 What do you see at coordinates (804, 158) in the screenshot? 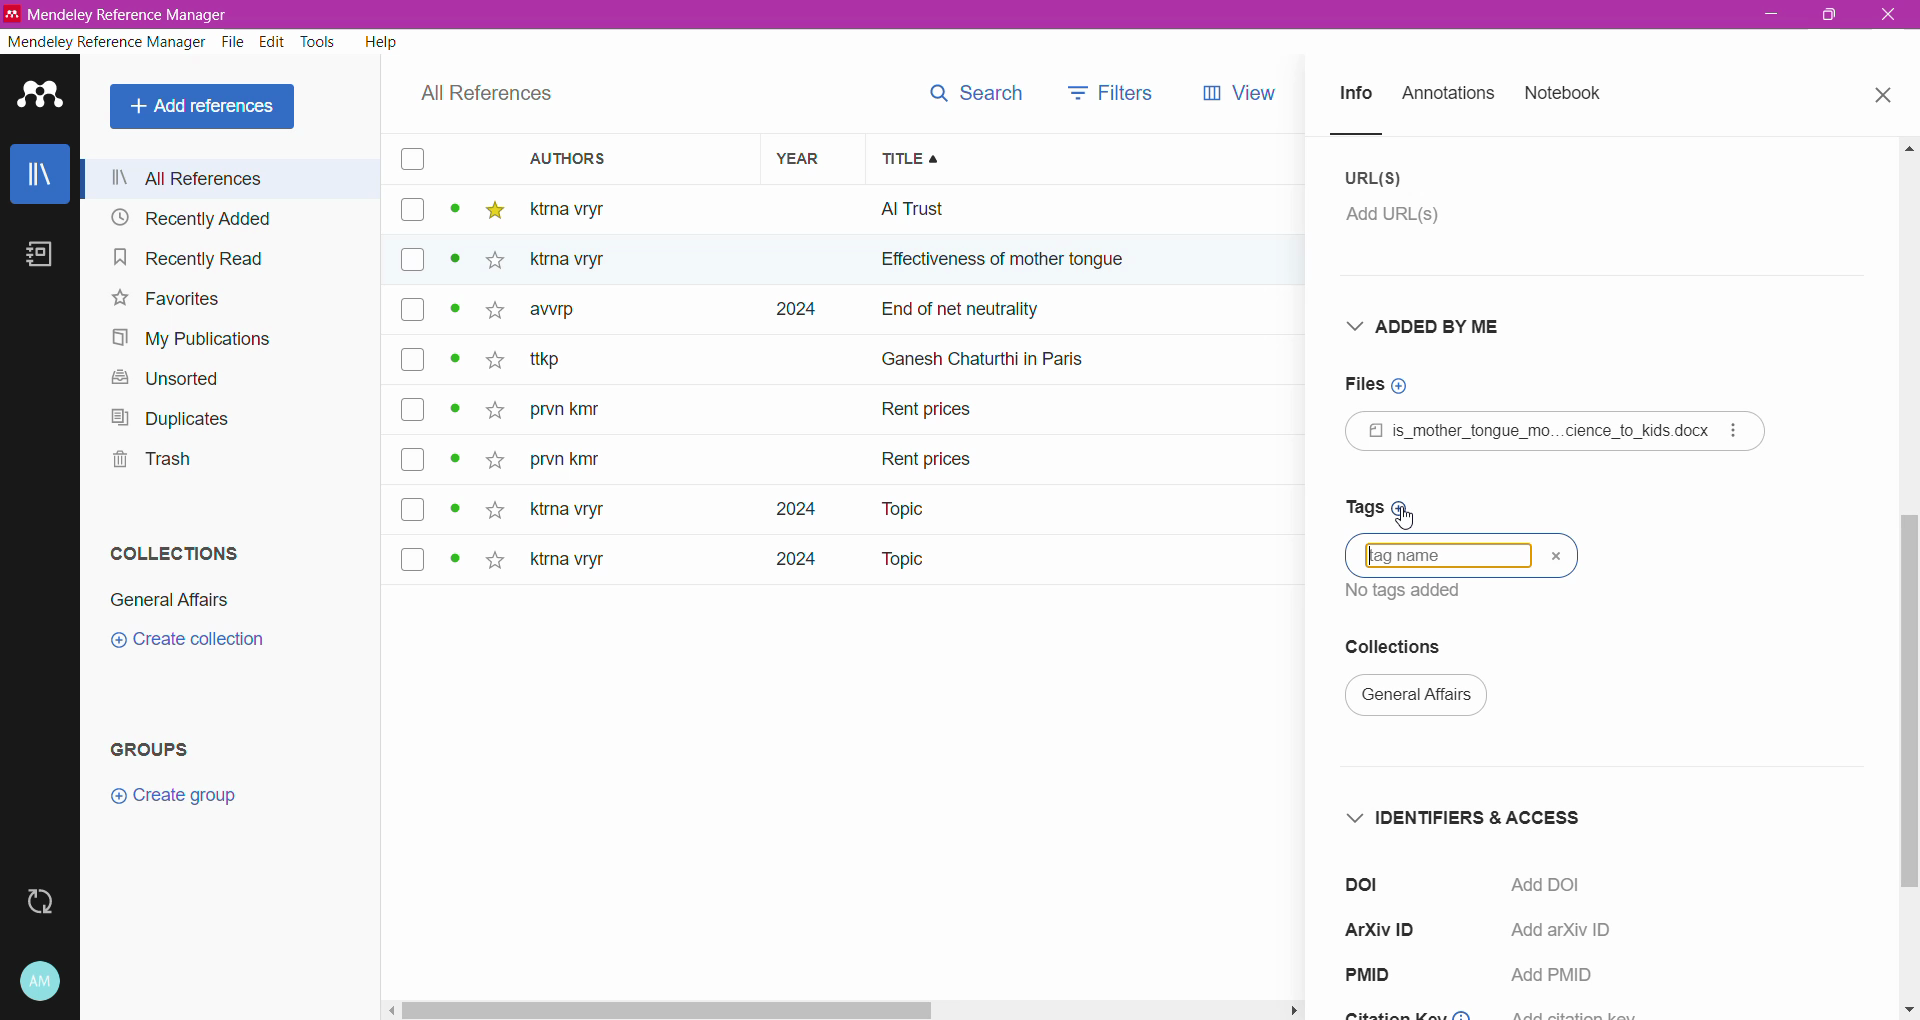
I see `Year` at bounding box center [804, 158].